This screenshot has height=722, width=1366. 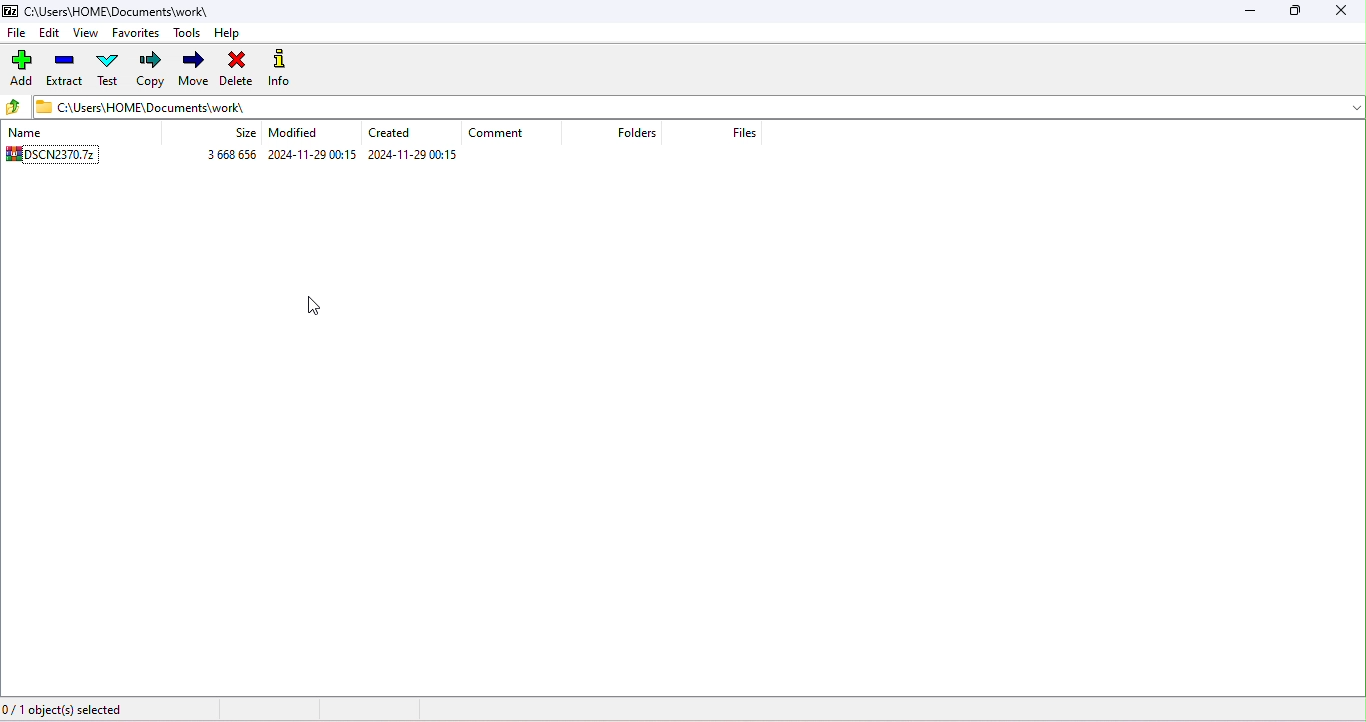 What do you see at coordinates (15, 108) in the screenshot?
I see `up to previous folder` at bounding box center [15, 108].